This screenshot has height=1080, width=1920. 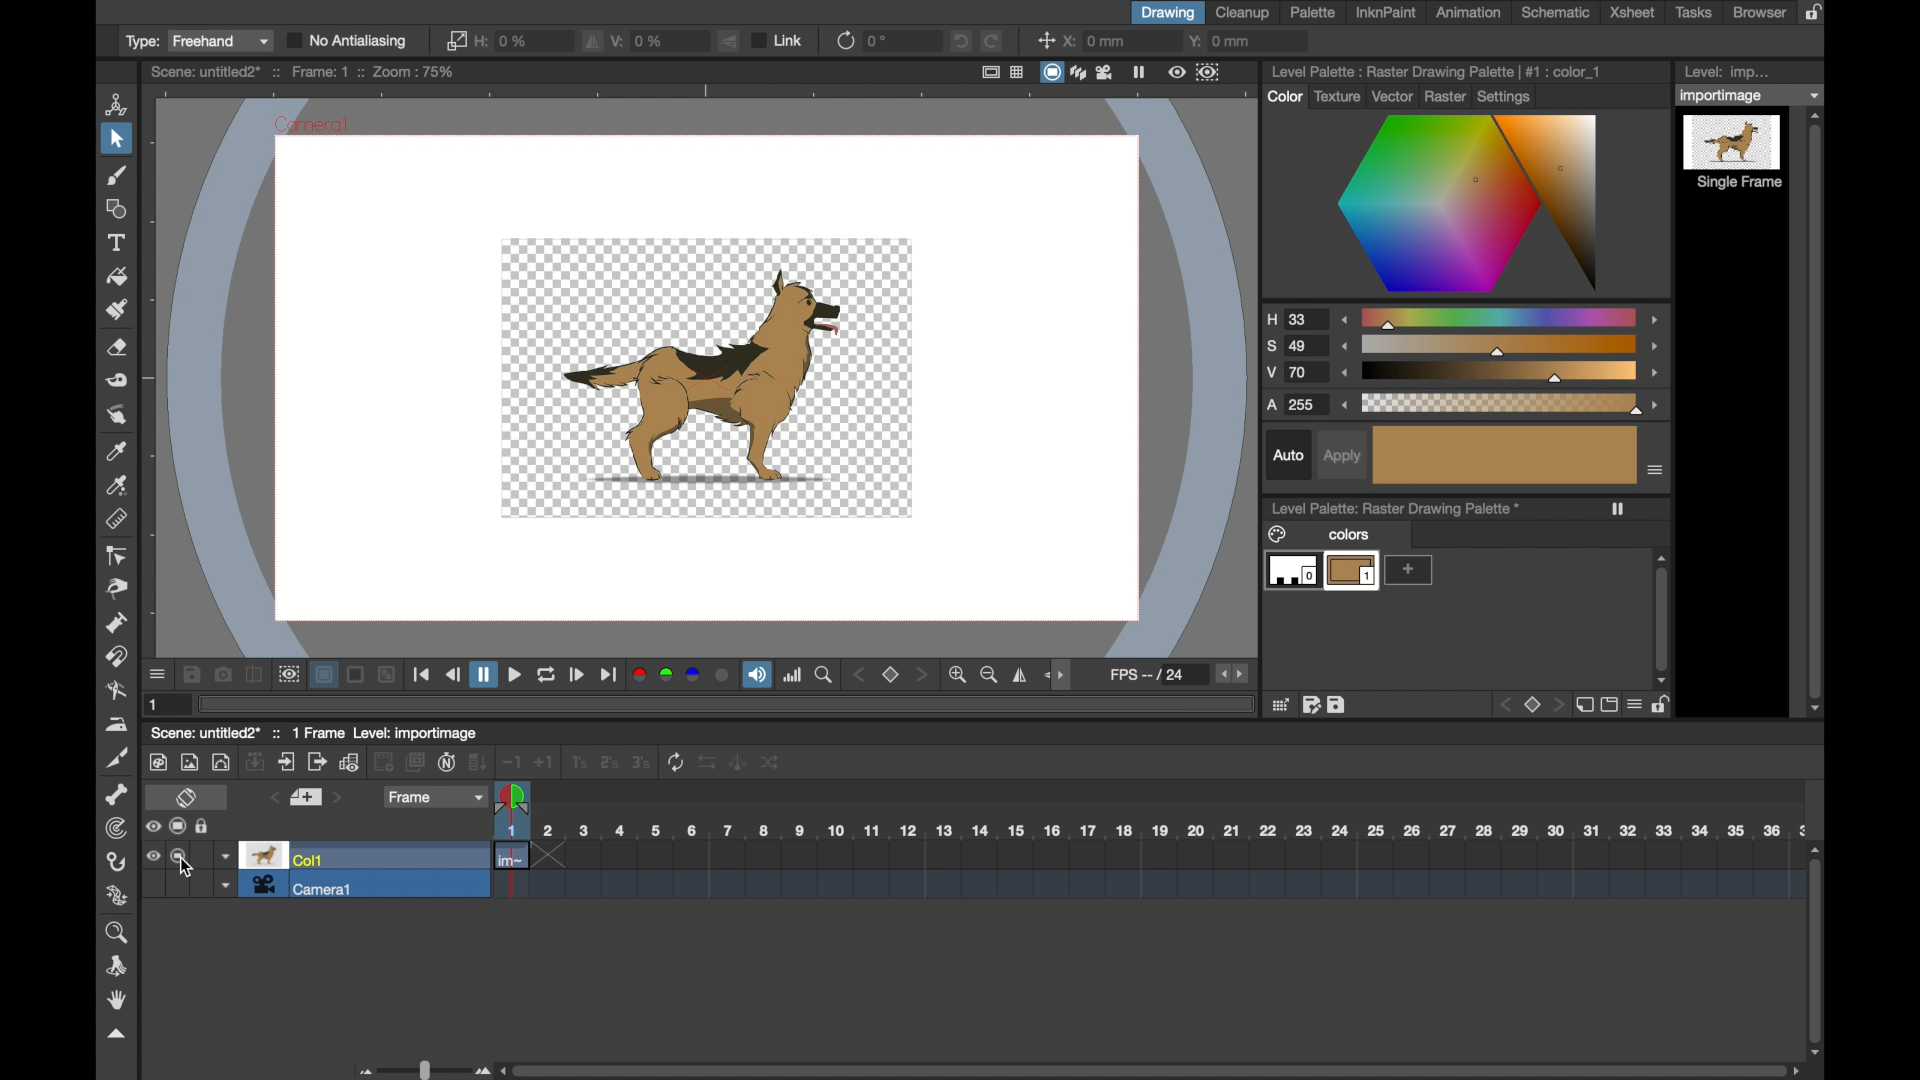 What do you see at coordinates (1817, 944) in the screenshot?
I see `scroll box` at bounding box center [1817, 944].